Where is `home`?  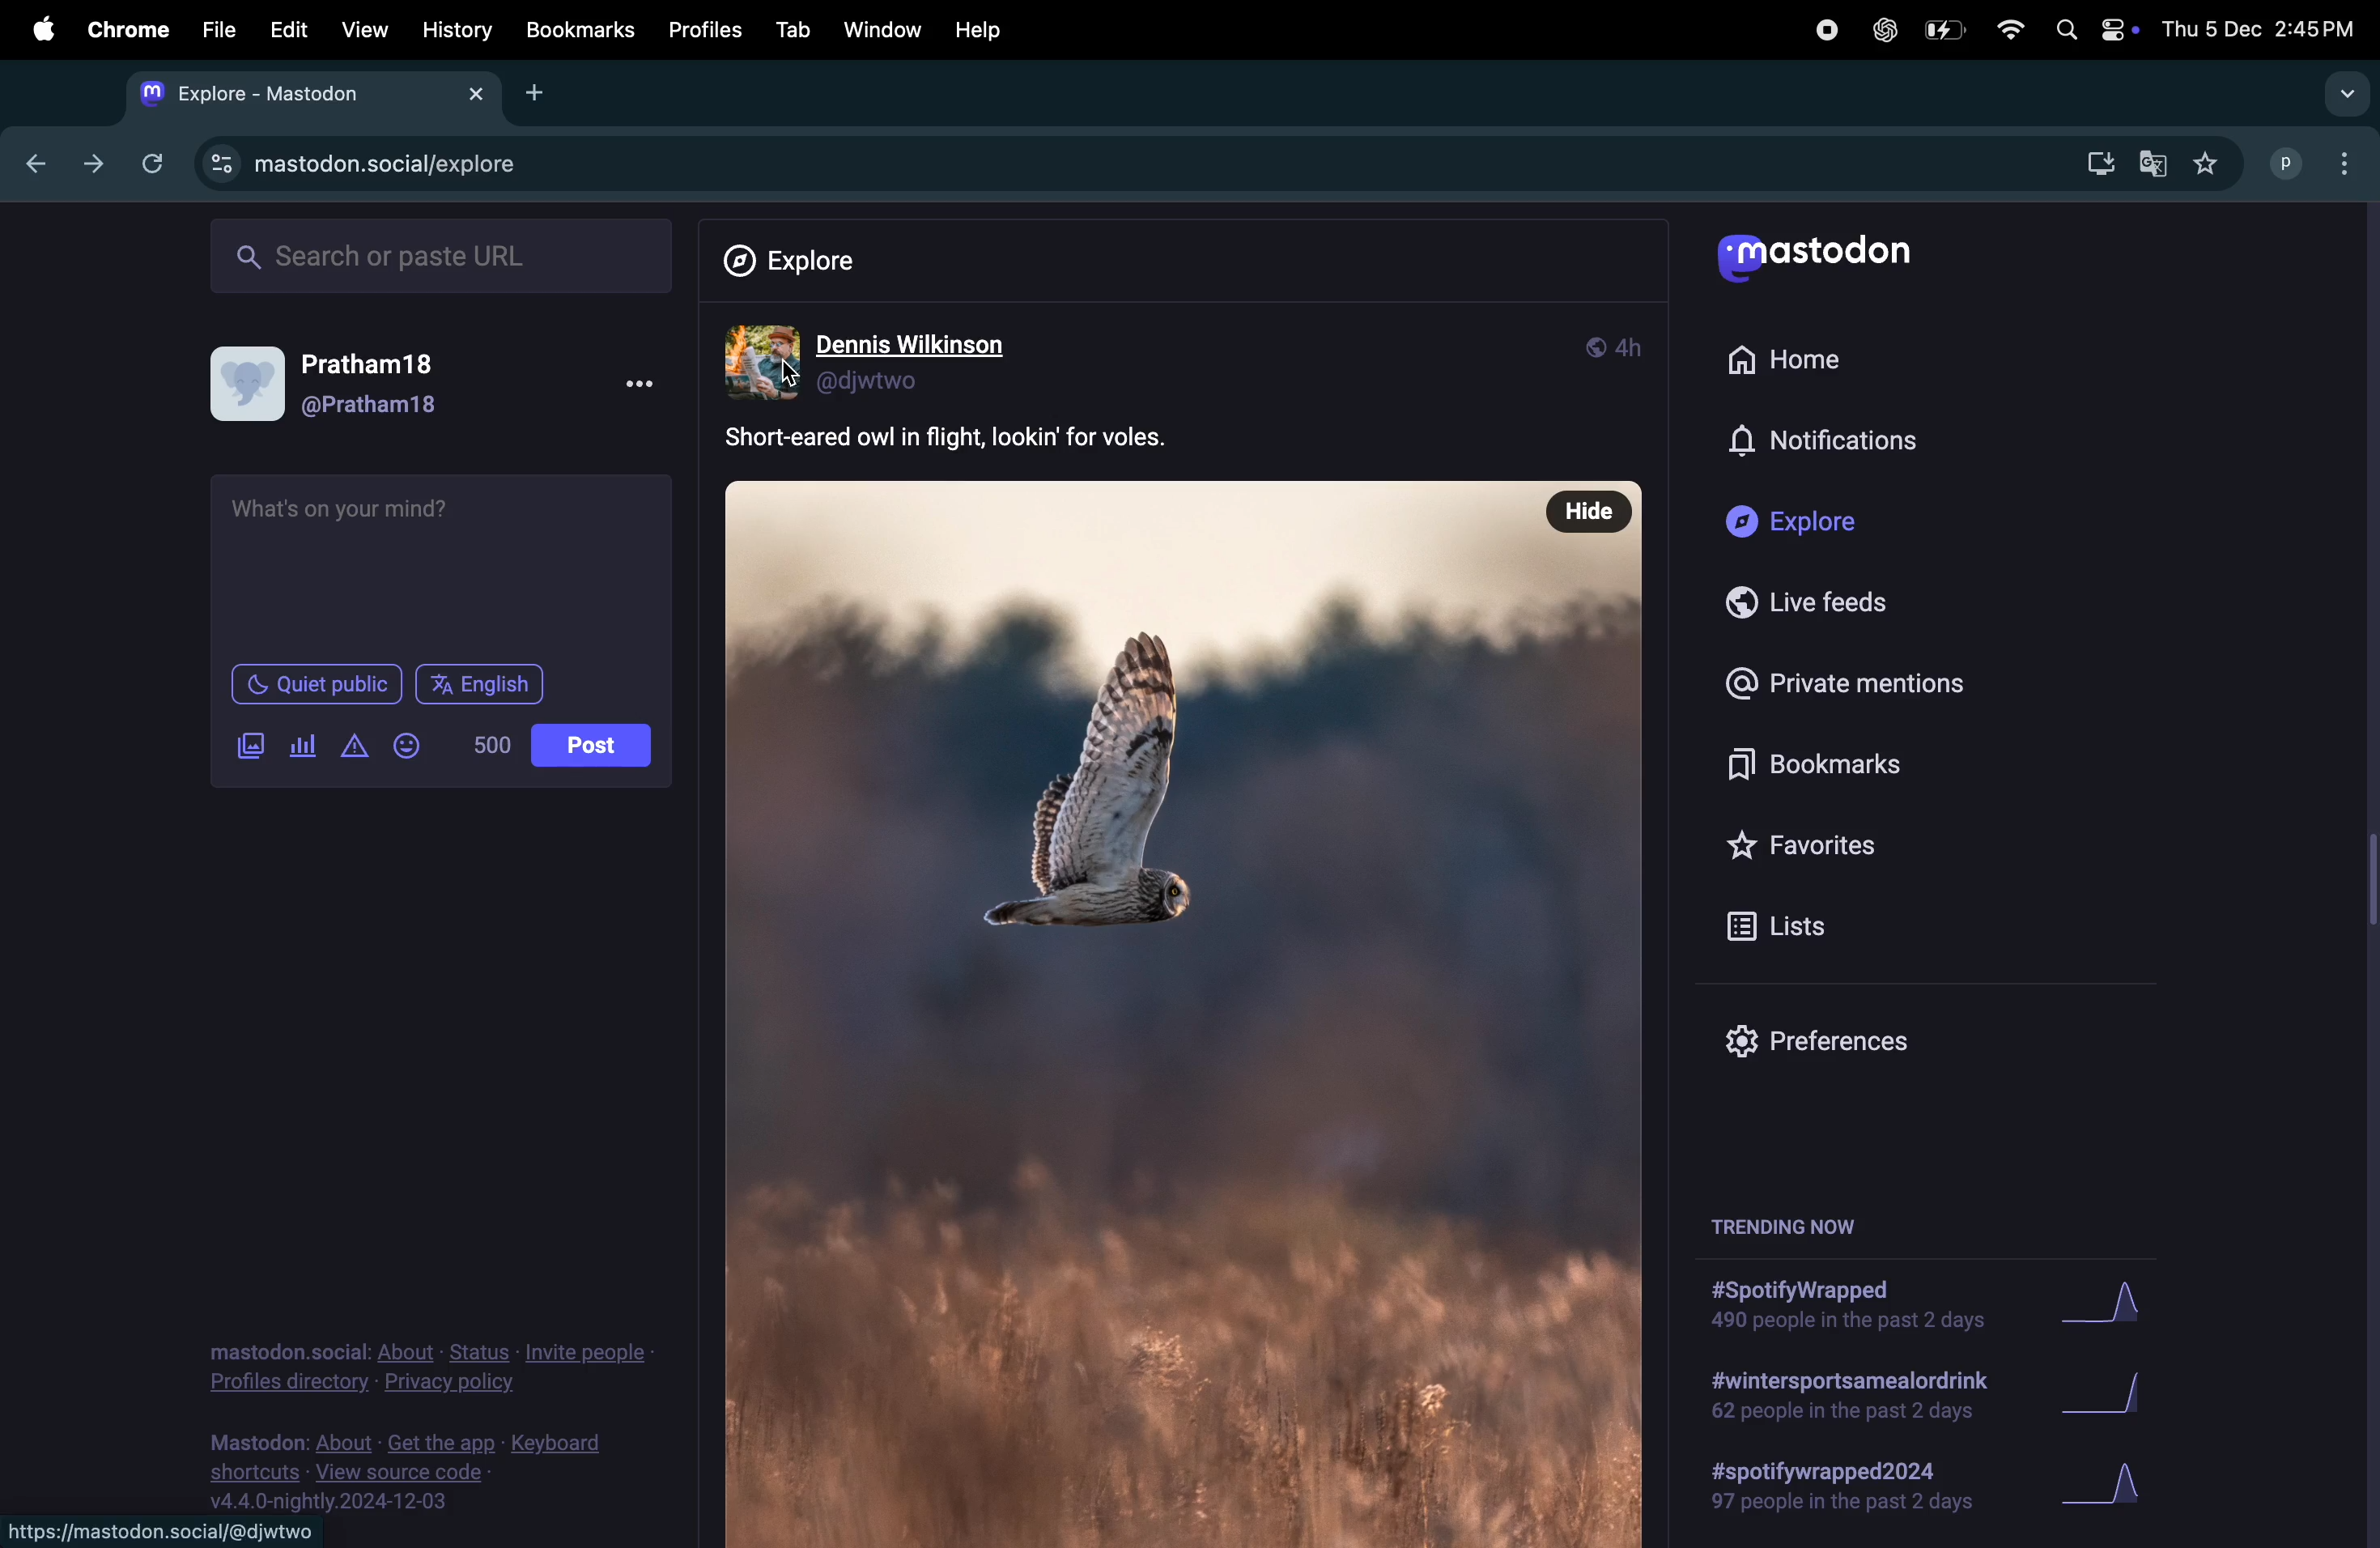
home is located at coordinates (1832, 360).